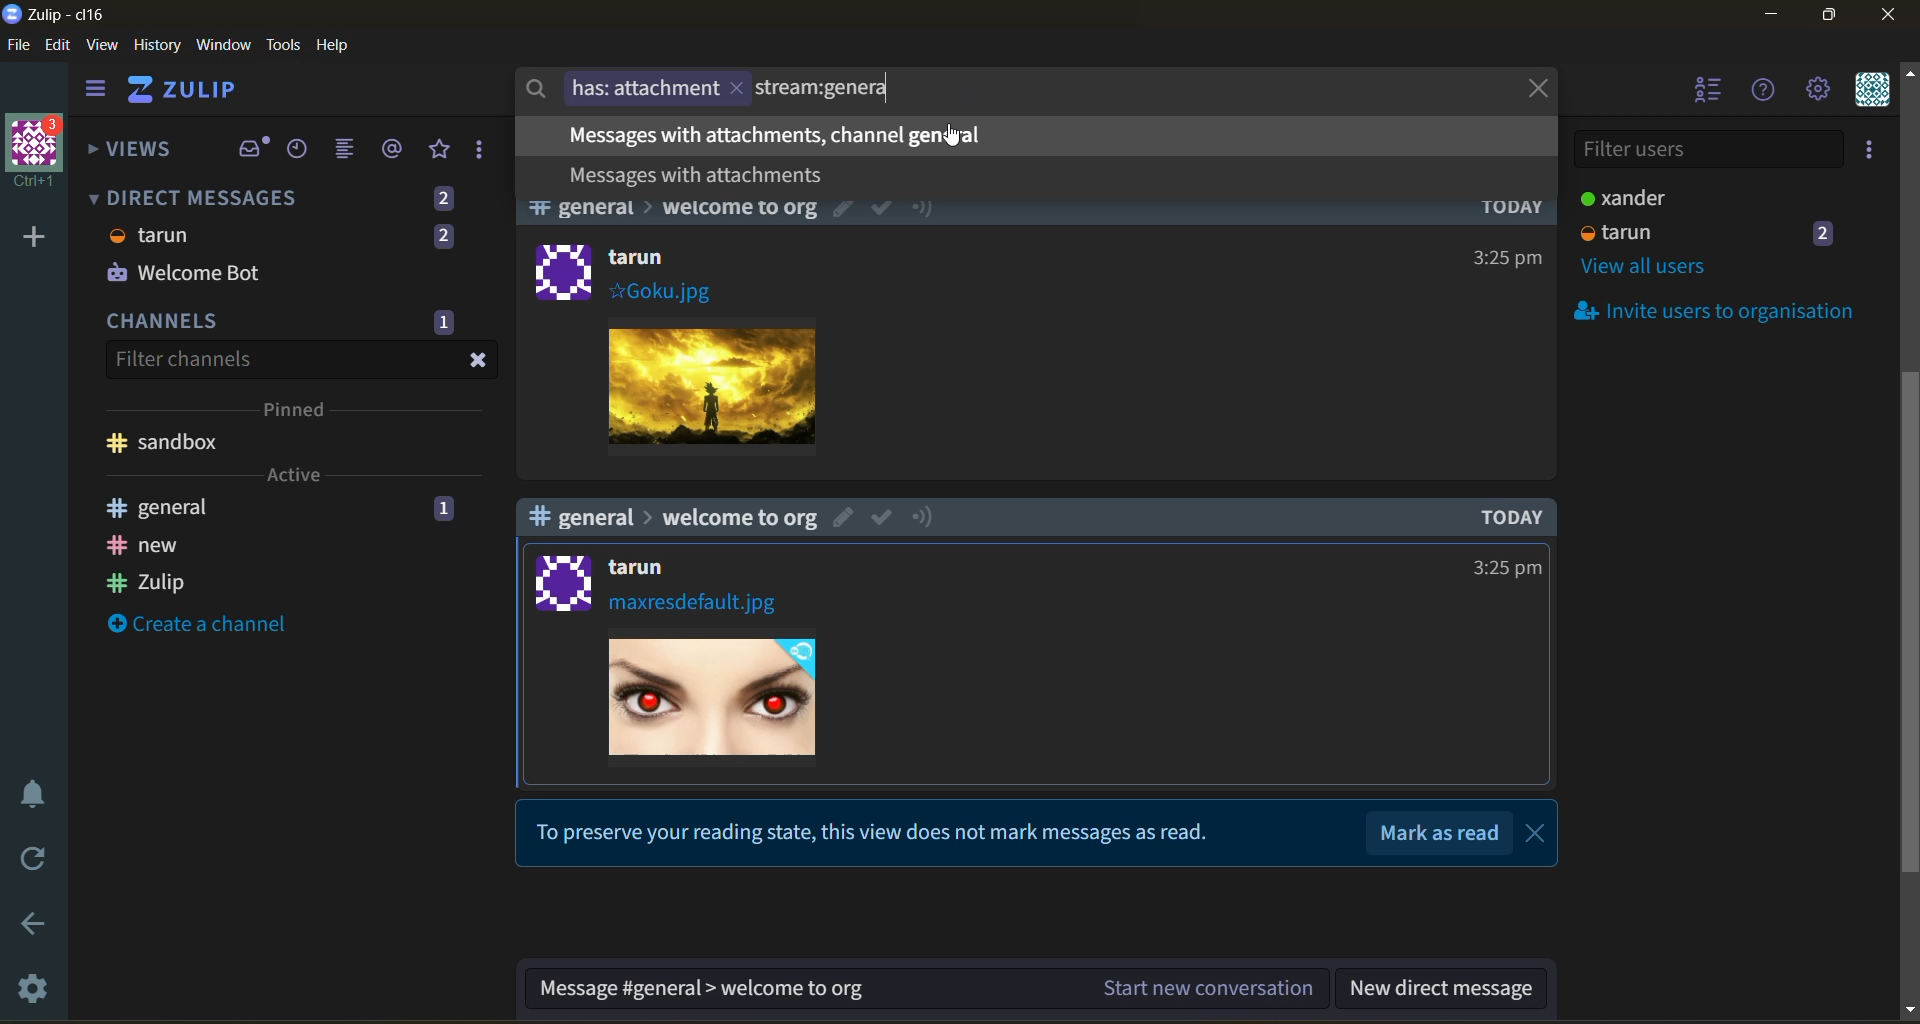 The image size is (1920, 1024). I want to click on pinned, so click(298, 412).